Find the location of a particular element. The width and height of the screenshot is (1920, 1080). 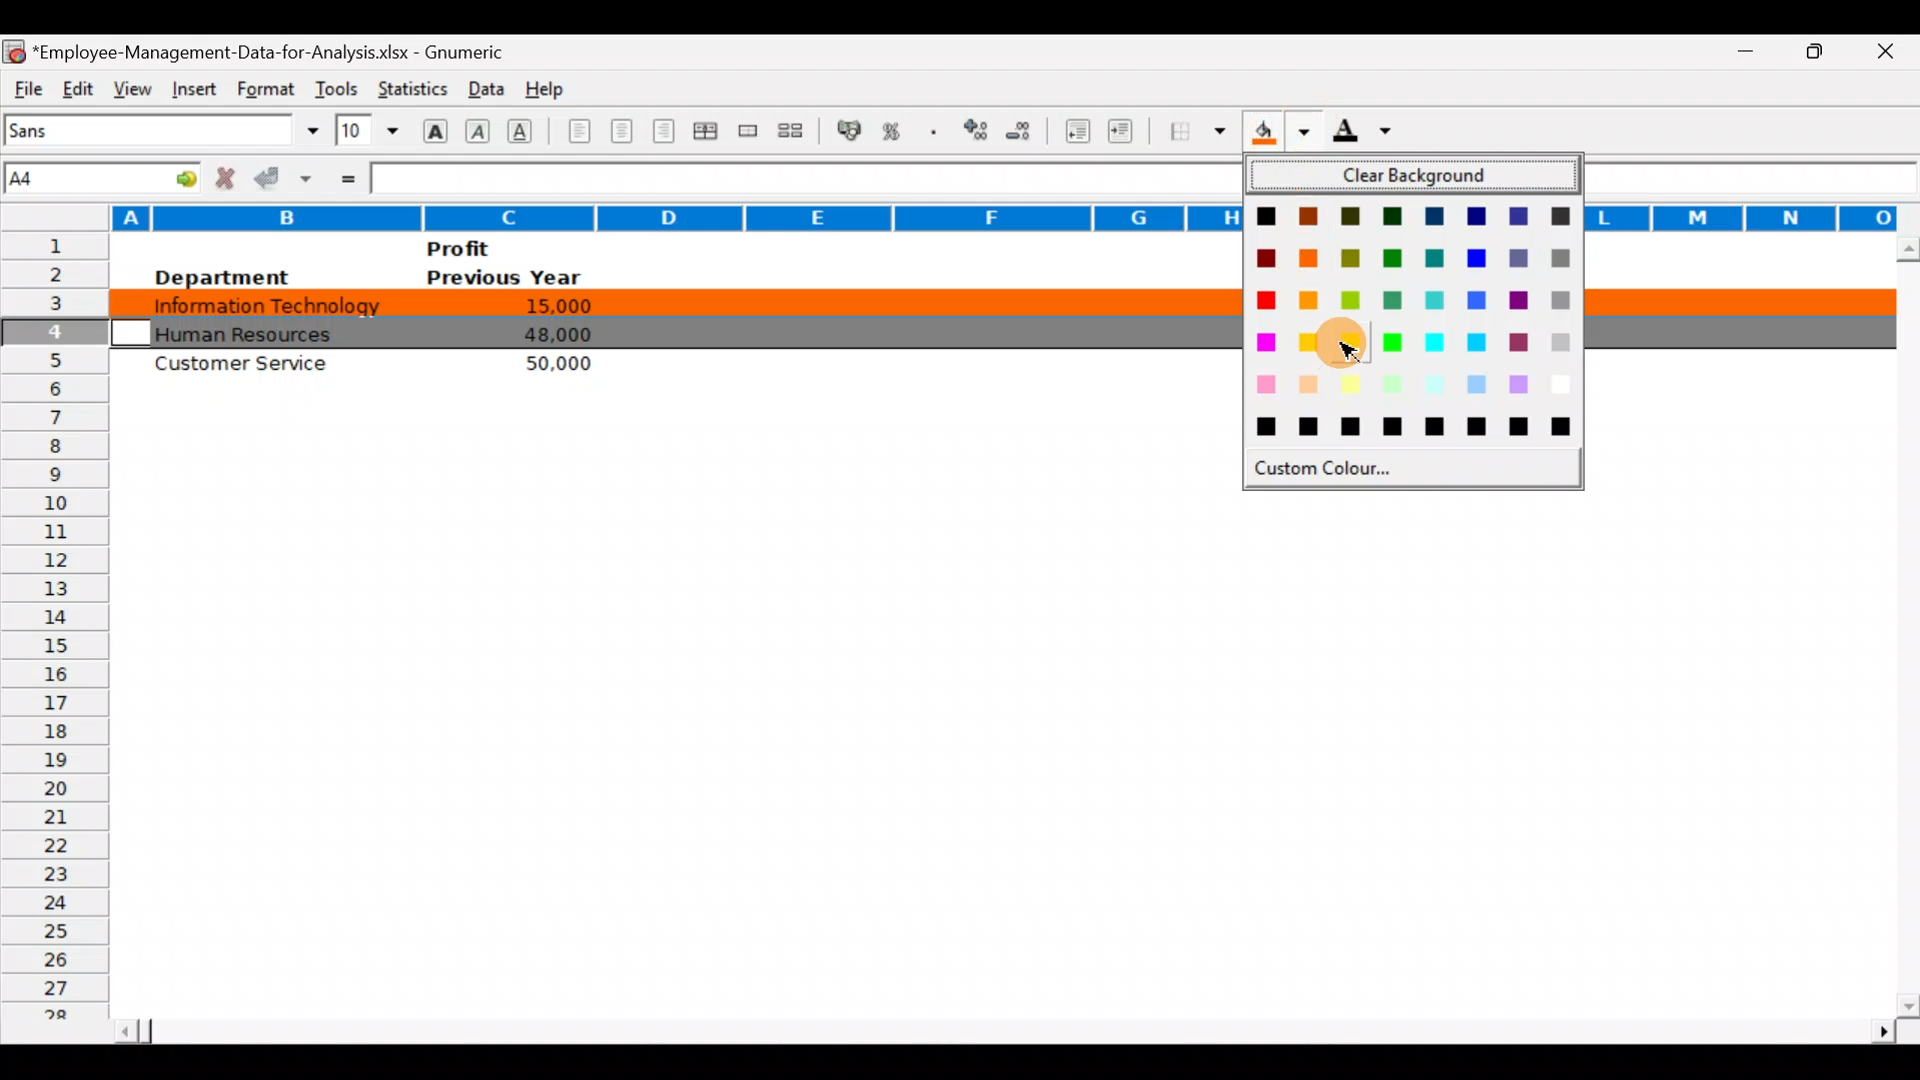

Department is located at coordinates (220, 277).